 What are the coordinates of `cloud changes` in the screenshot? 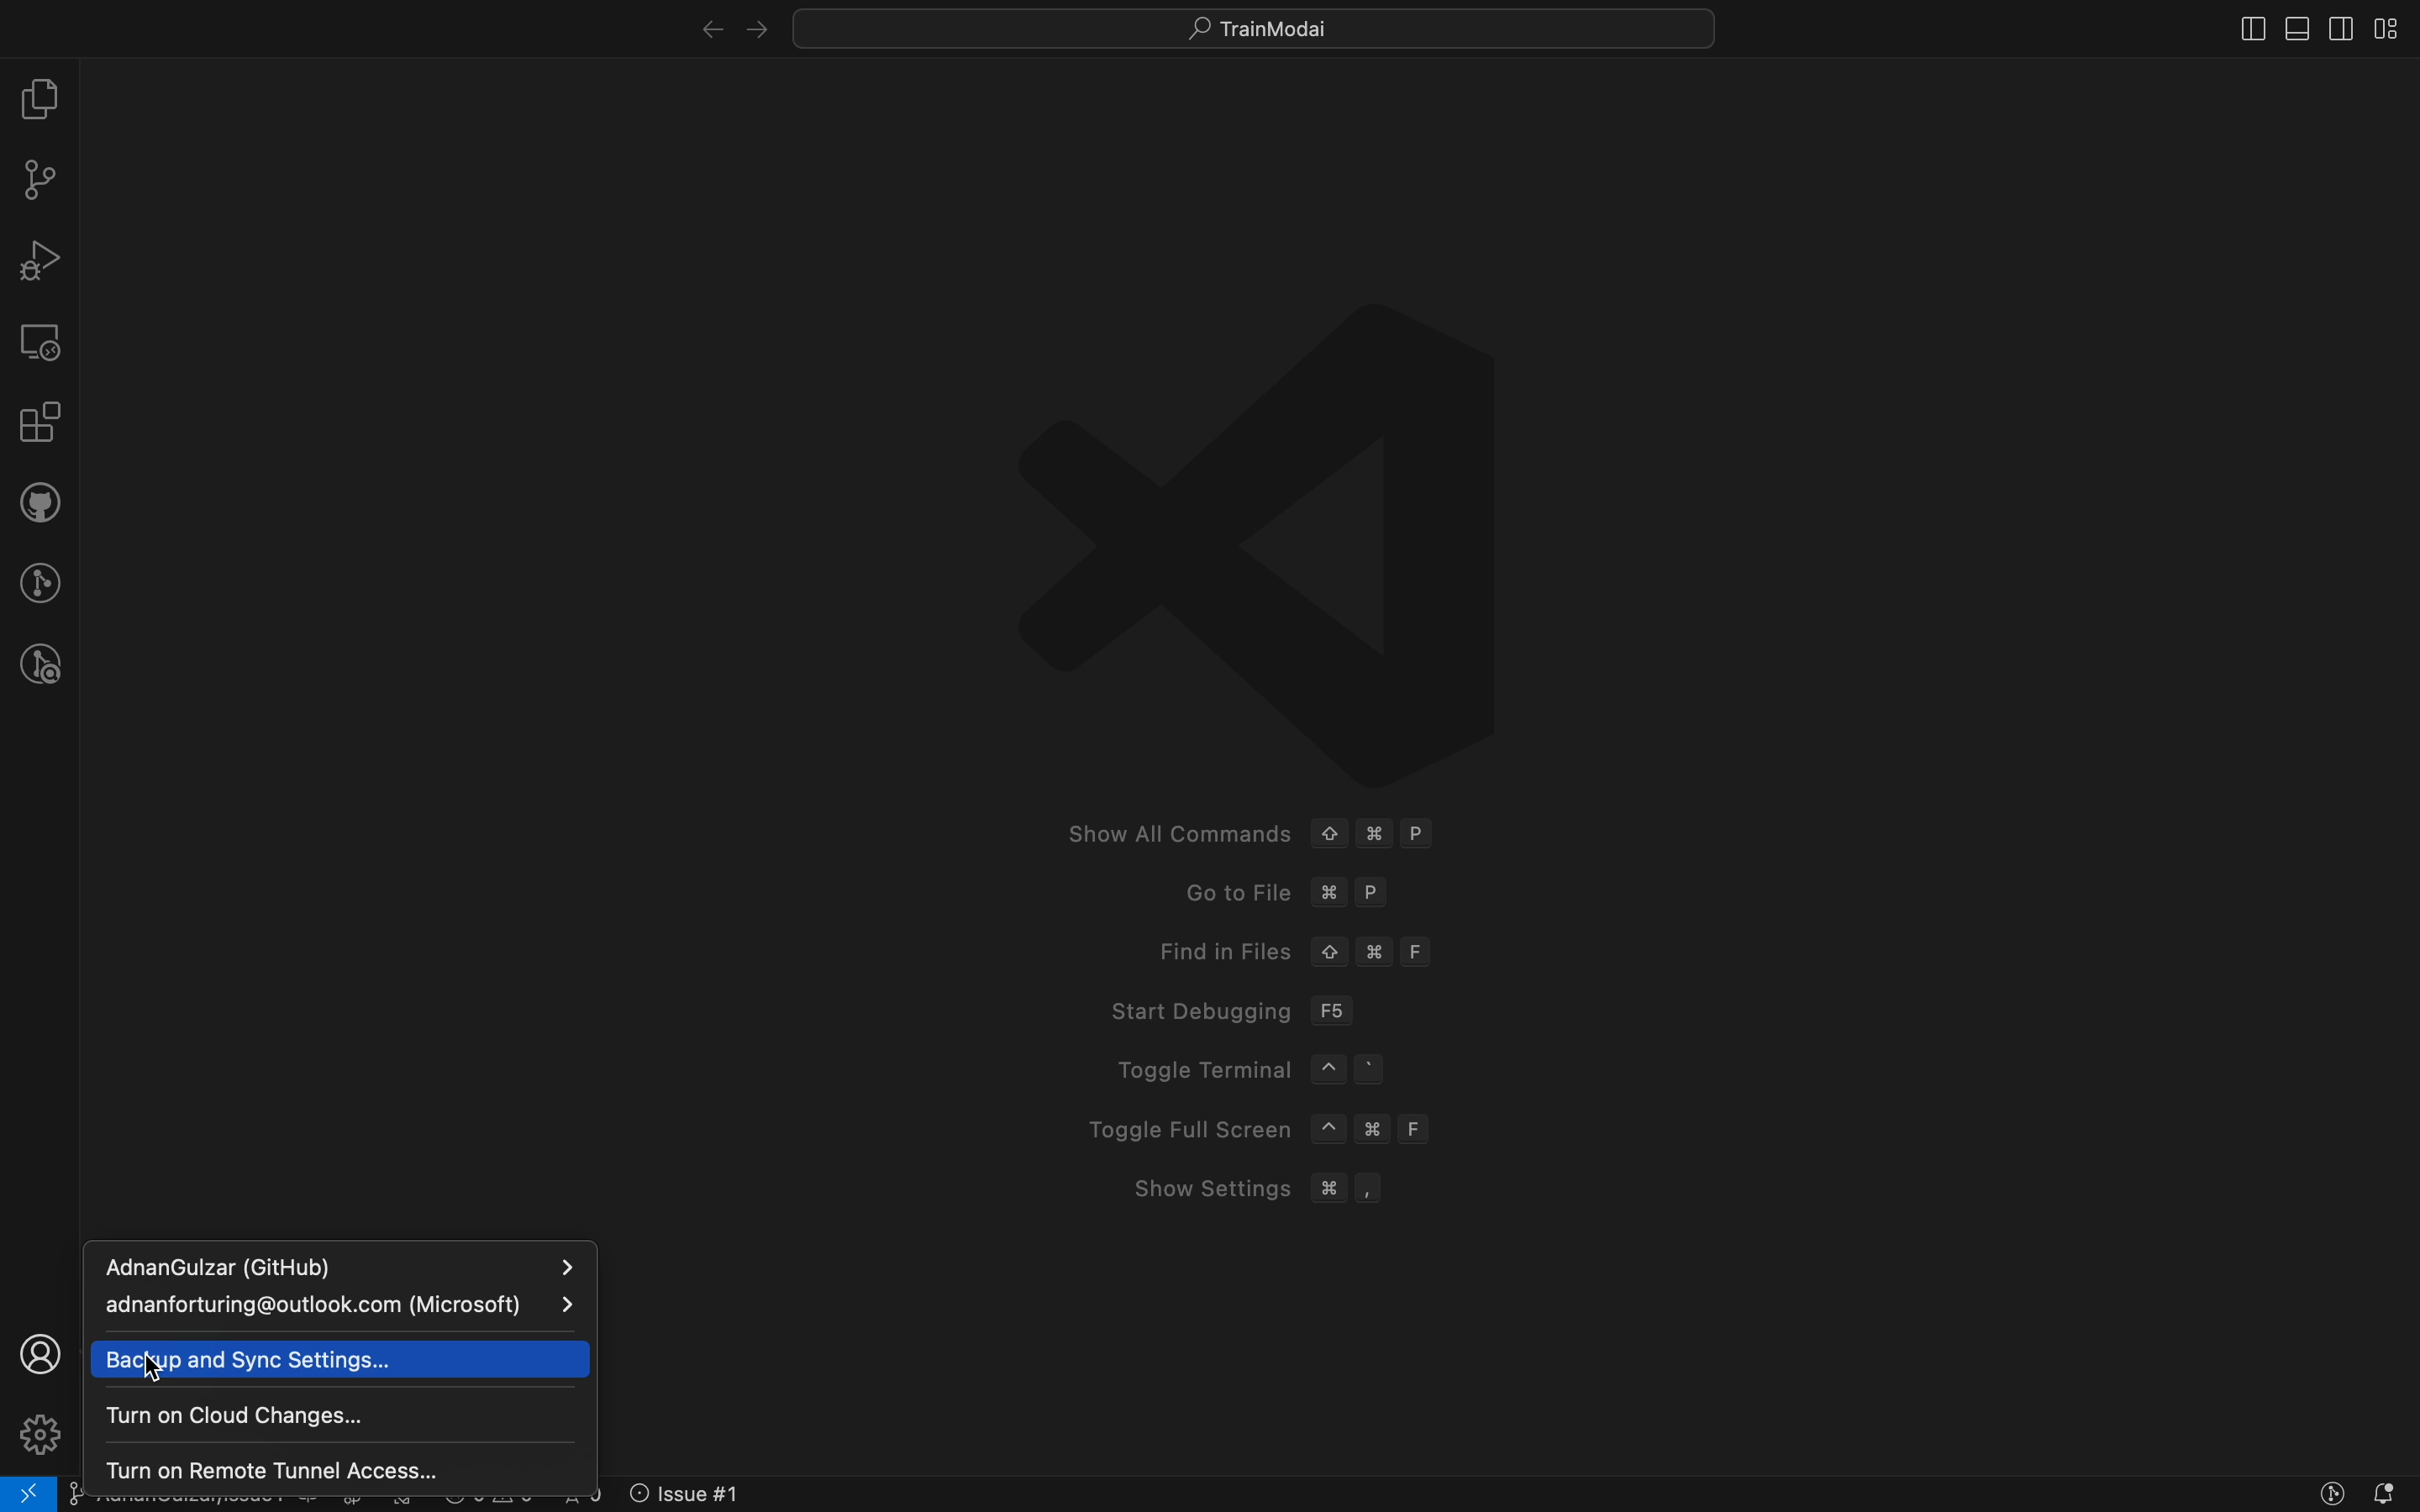 It's located at (341, 1418).